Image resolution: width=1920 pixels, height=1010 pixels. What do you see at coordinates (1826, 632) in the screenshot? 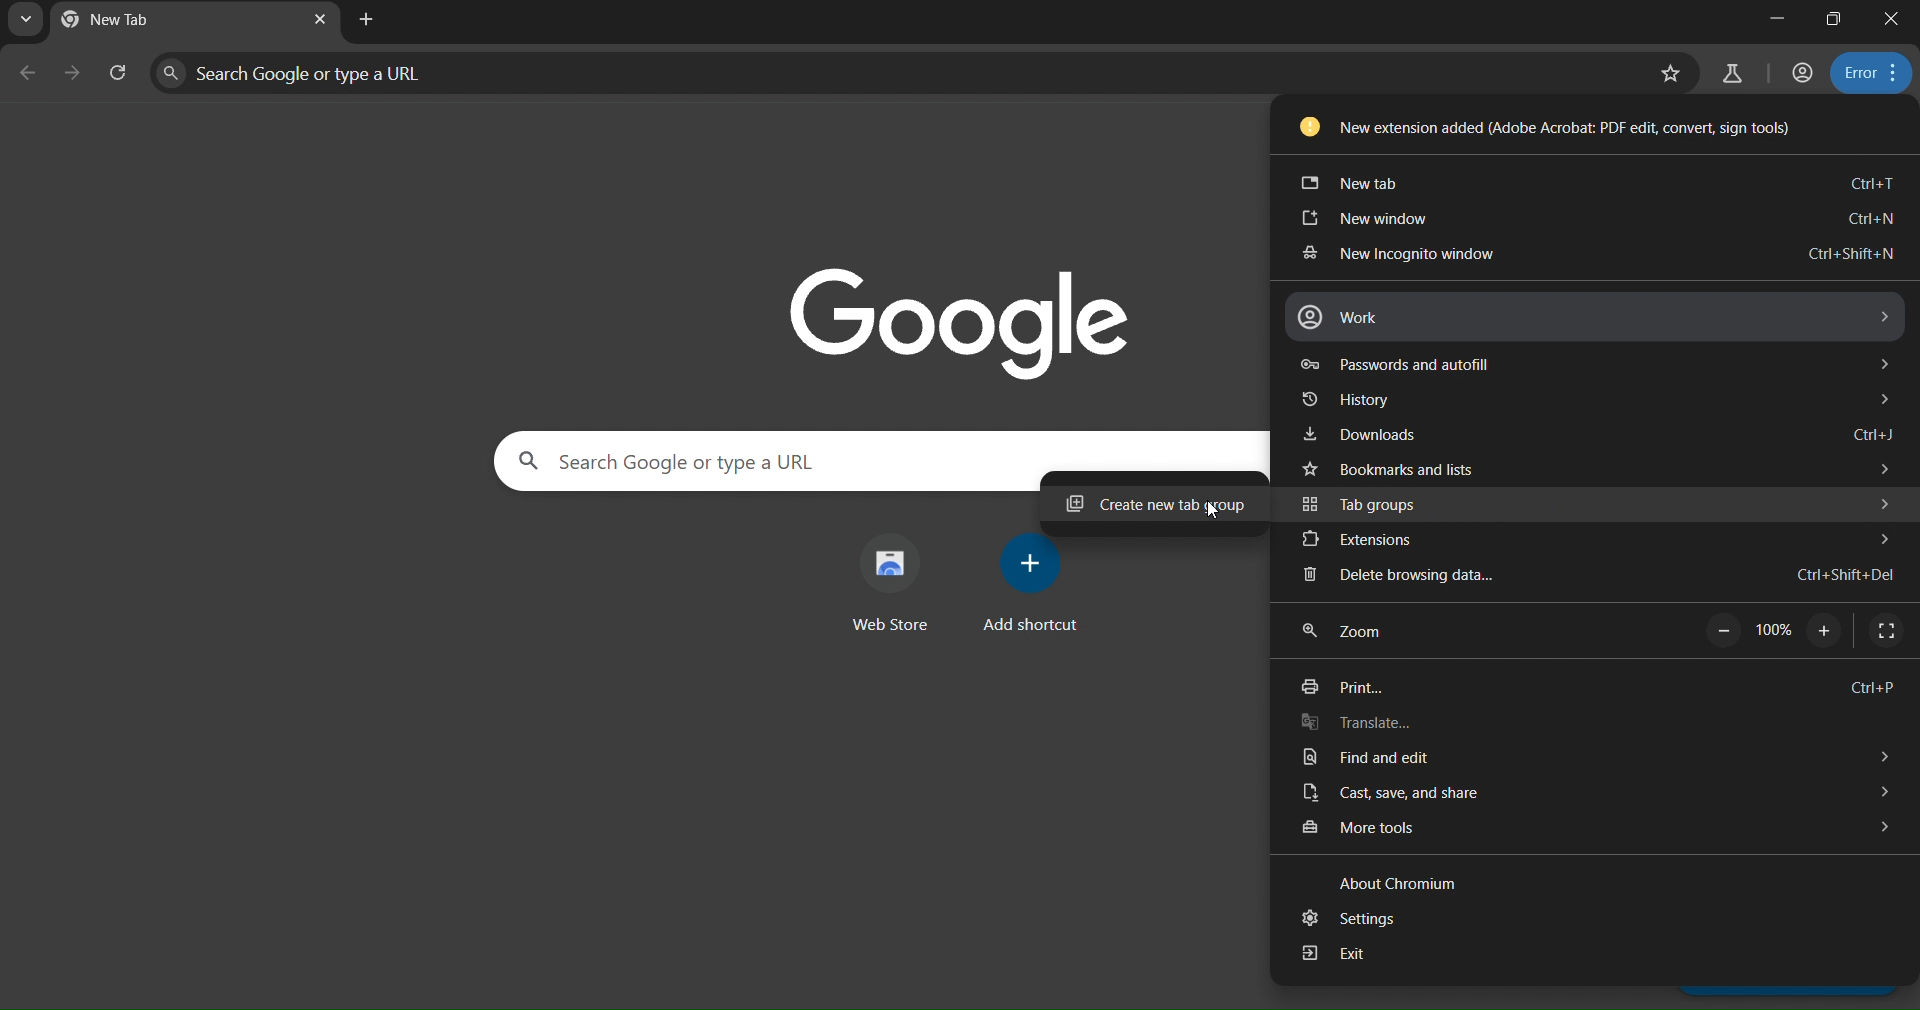
I see `zoom on` at bounding box center [1826, 632].